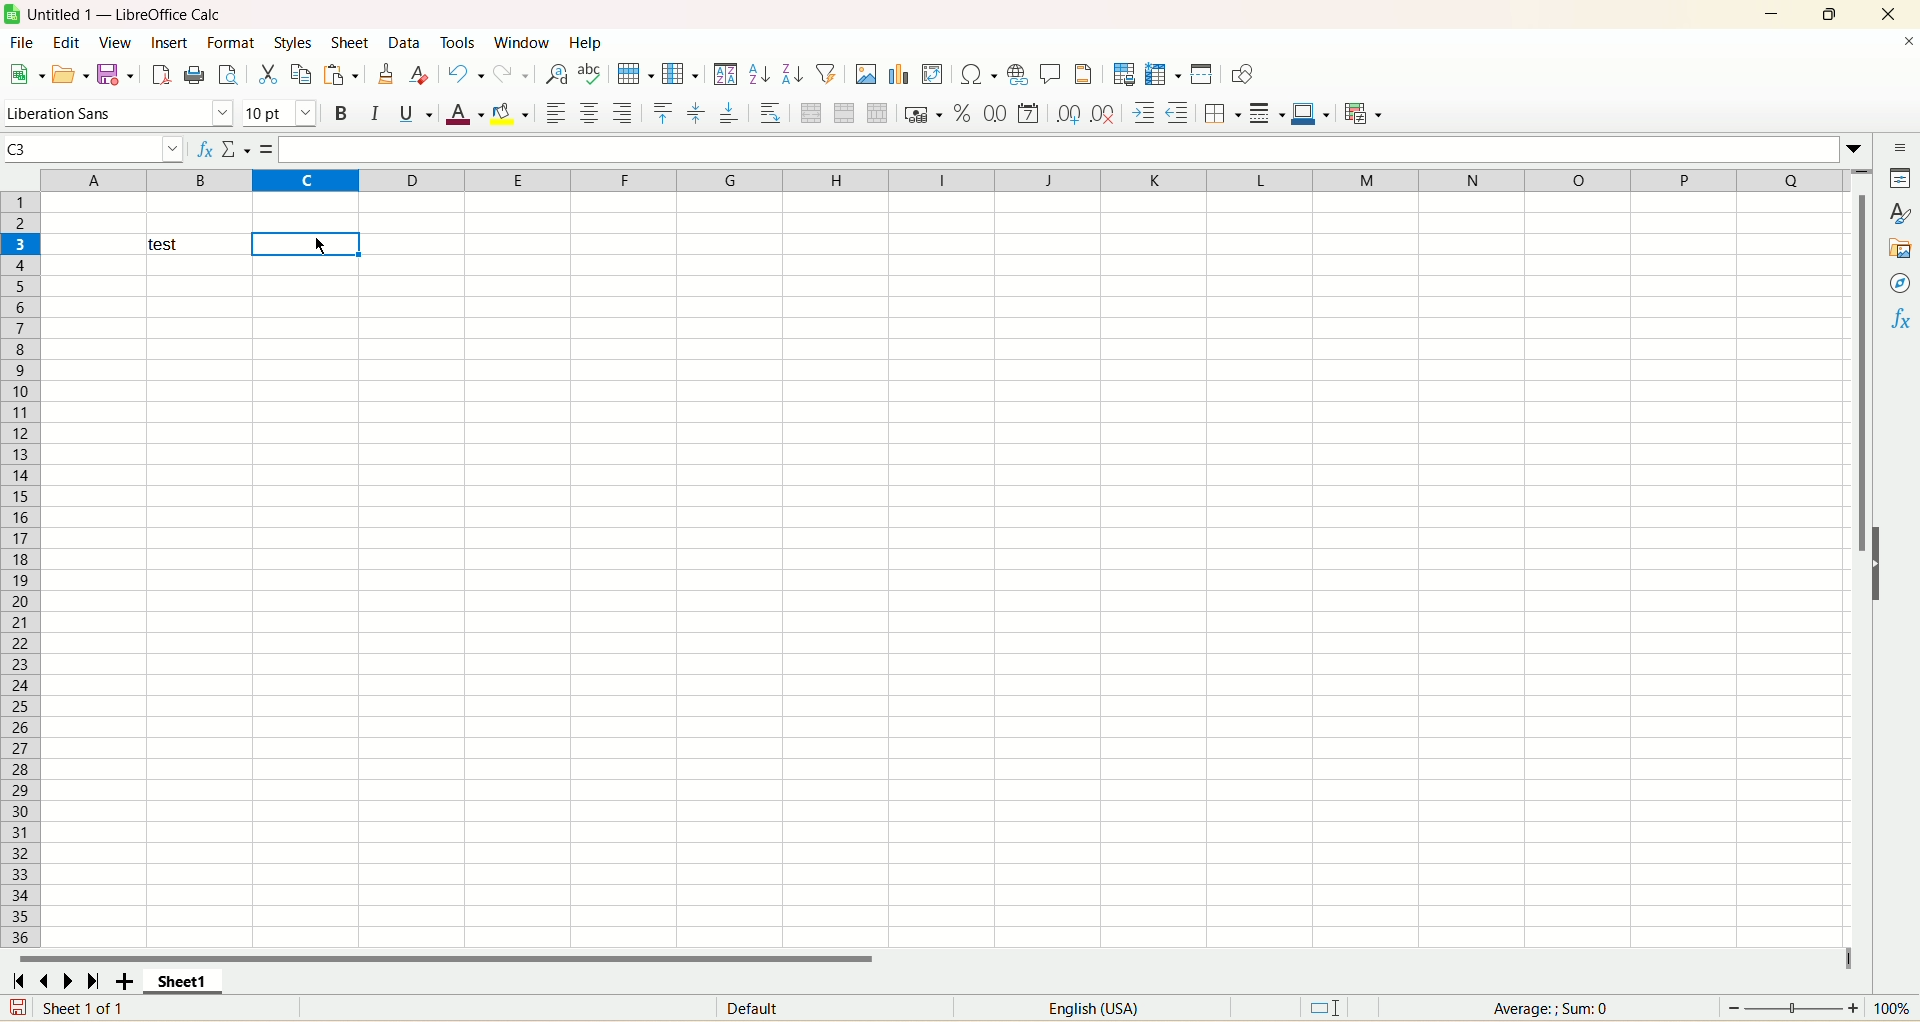 The image size is (1920, 1022). Describe the element at coordinates (1889, 14) in the screenshot. I see `close` at that location.